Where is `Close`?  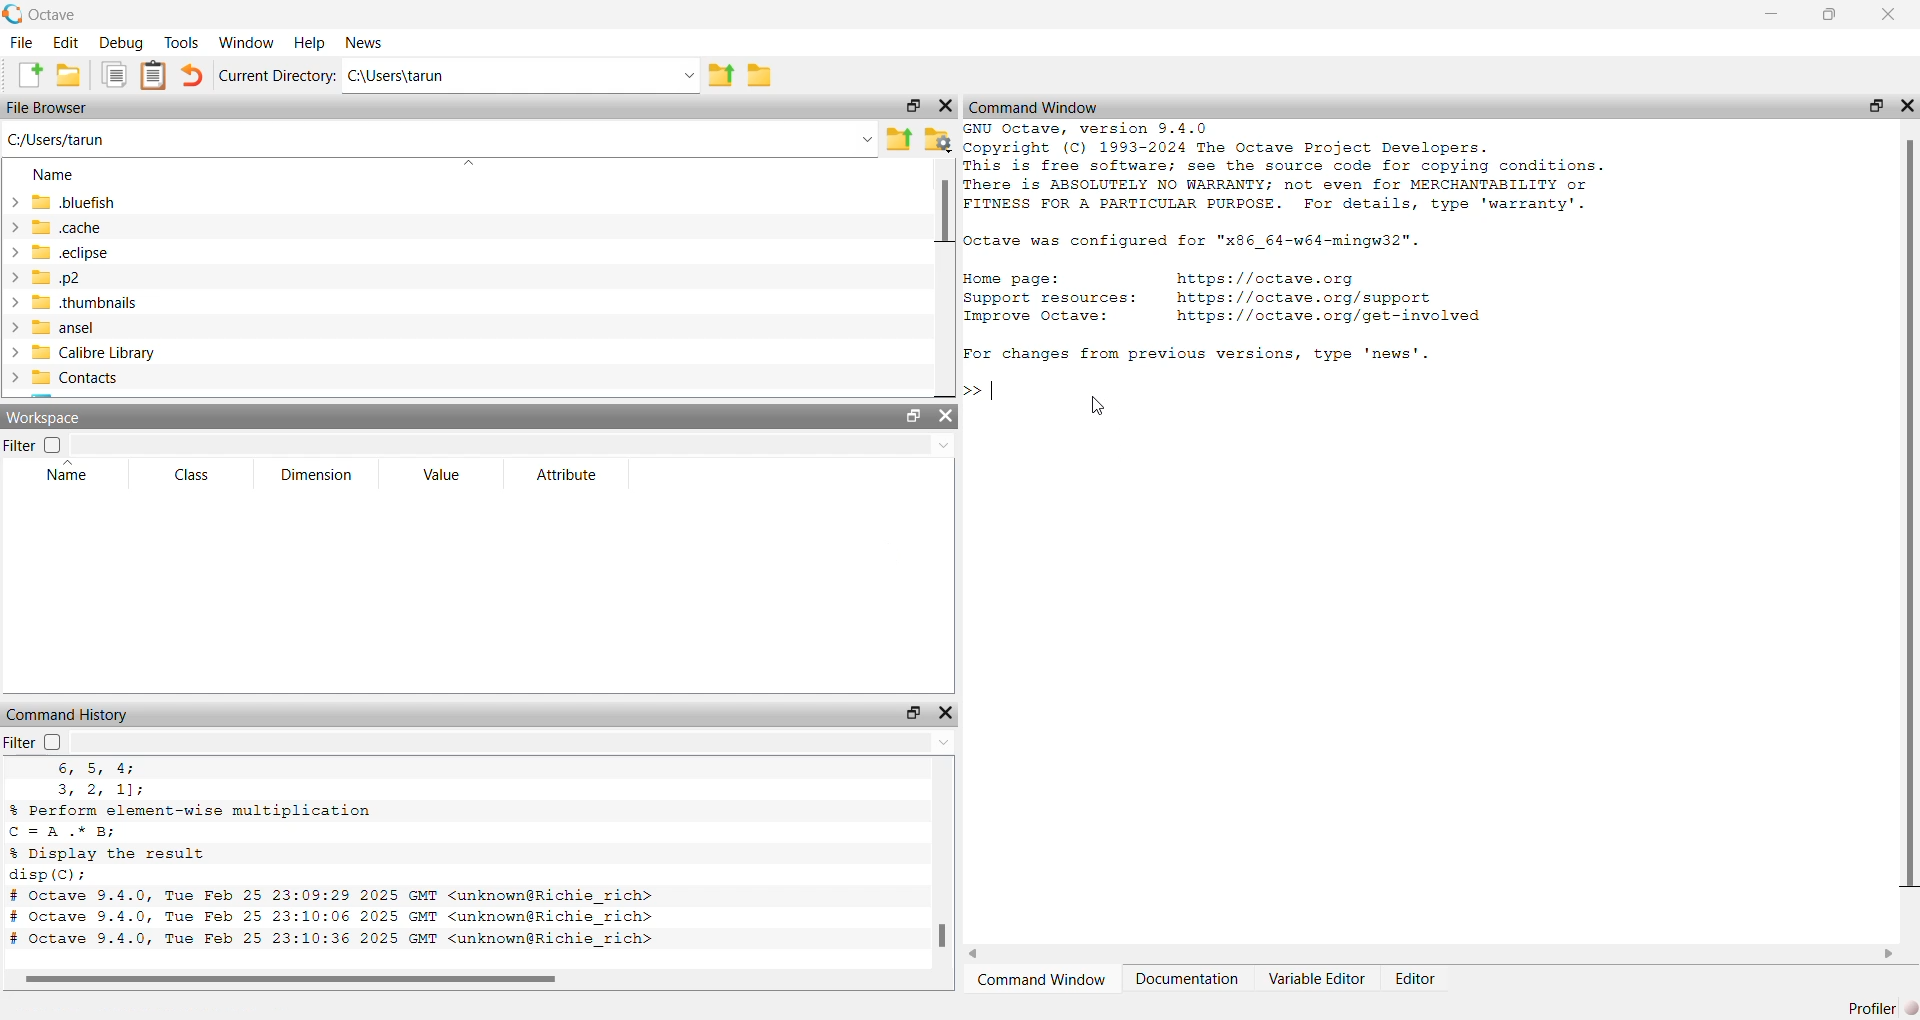 Close is located at coordinates (945, 106).